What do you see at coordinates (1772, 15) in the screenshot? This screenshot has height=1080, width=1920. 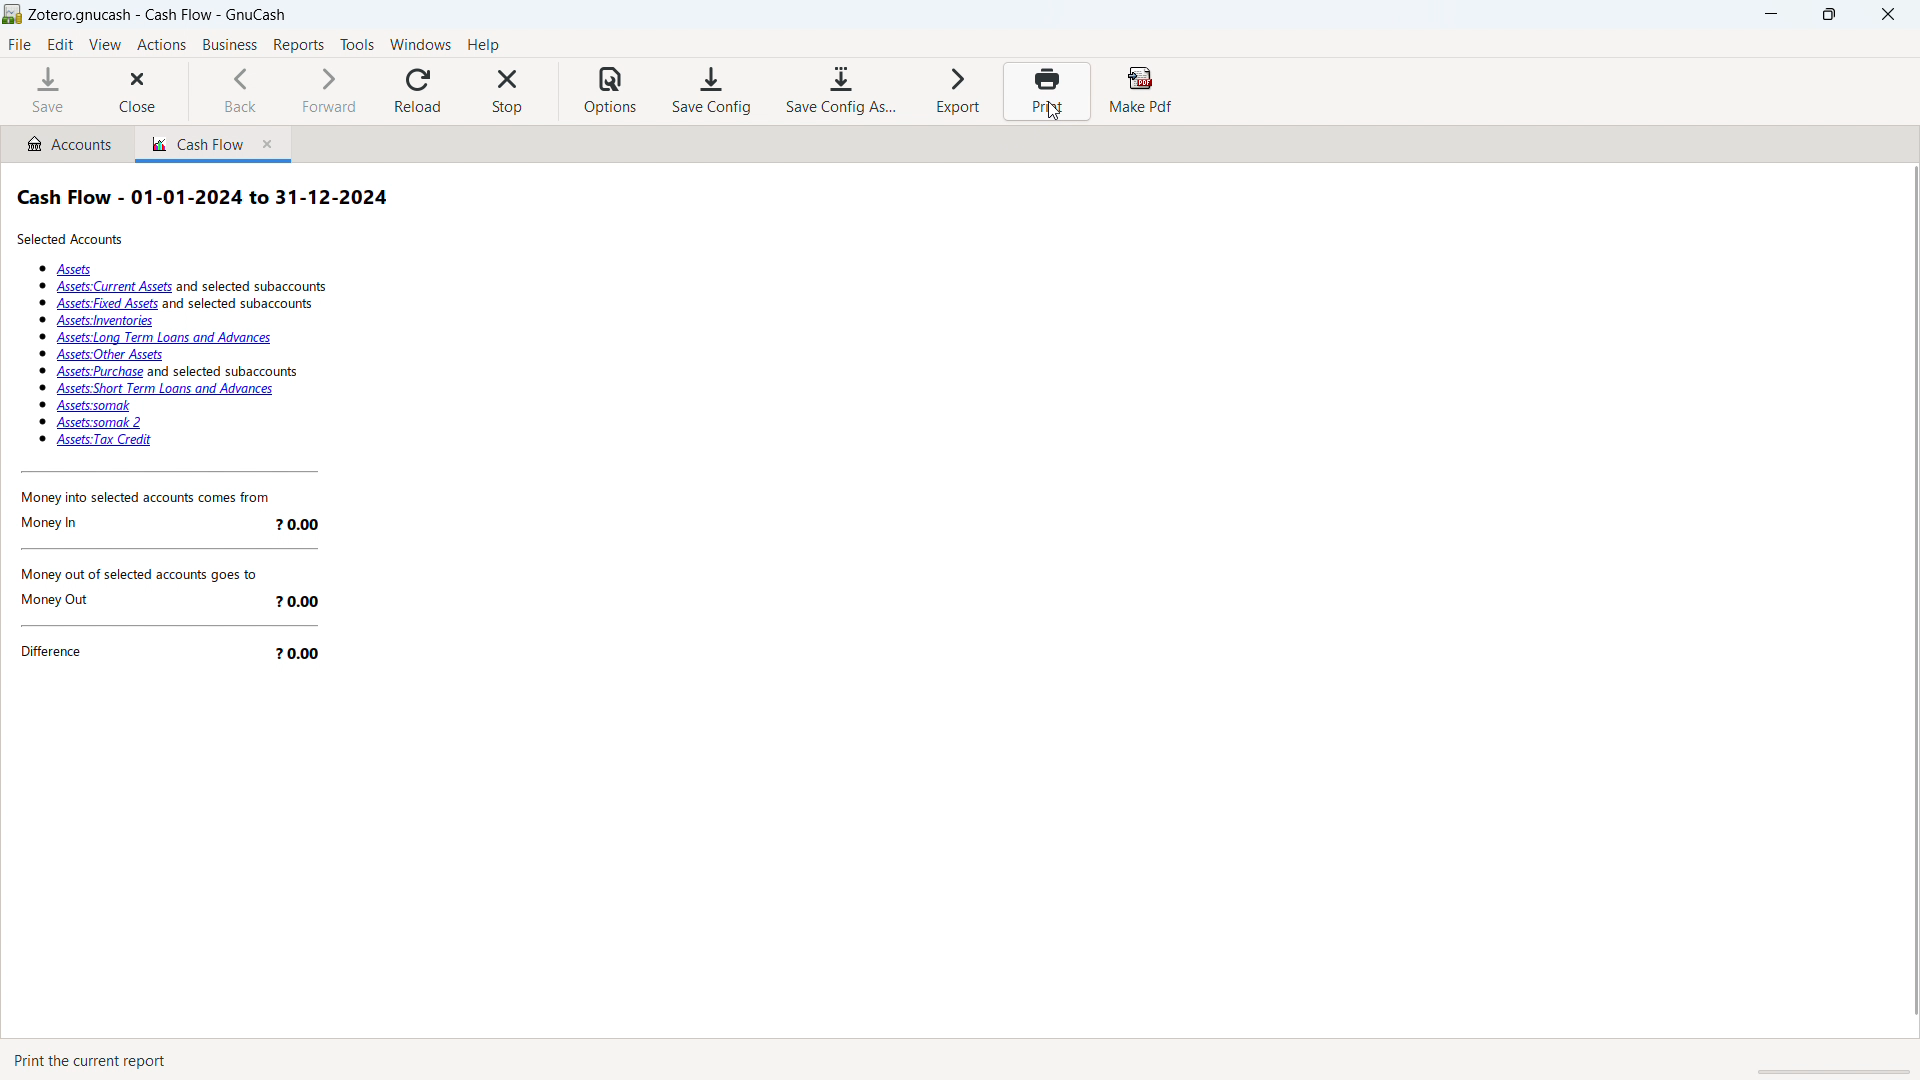 I see `minimize` at bounding box center [1772, 15].